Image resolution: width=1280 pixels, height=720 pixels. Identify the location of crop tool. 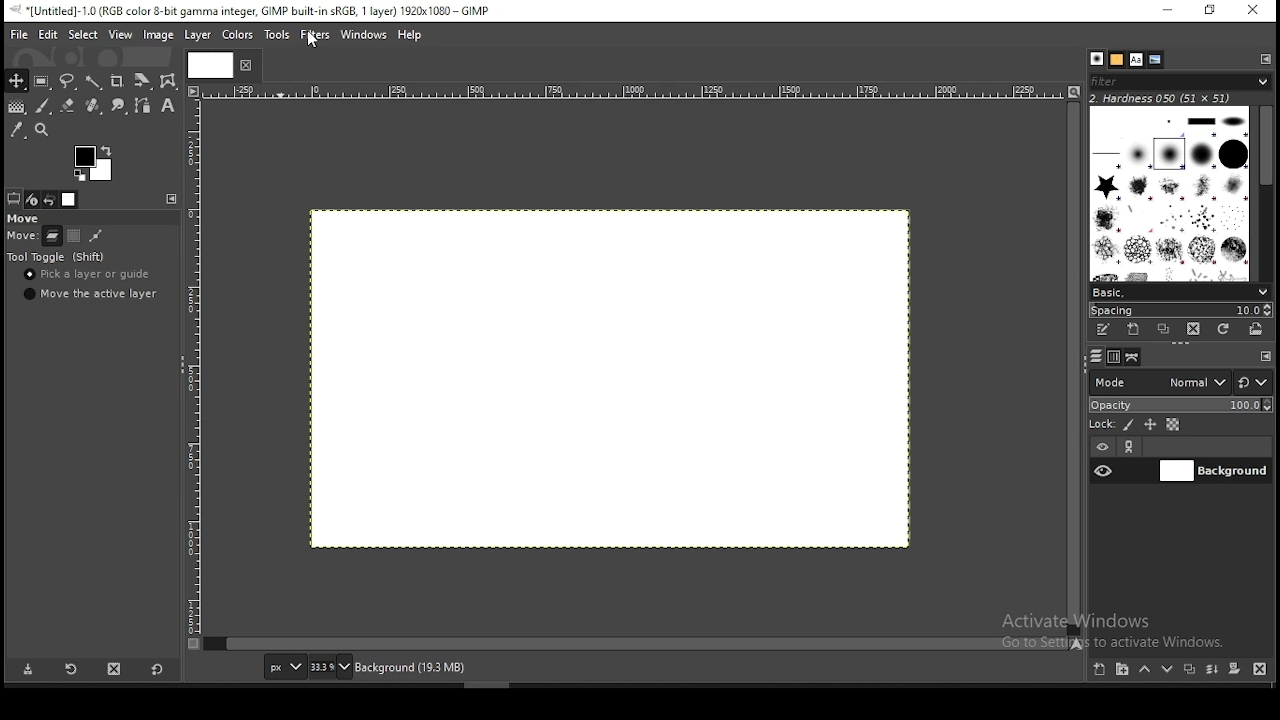
(117, 83).